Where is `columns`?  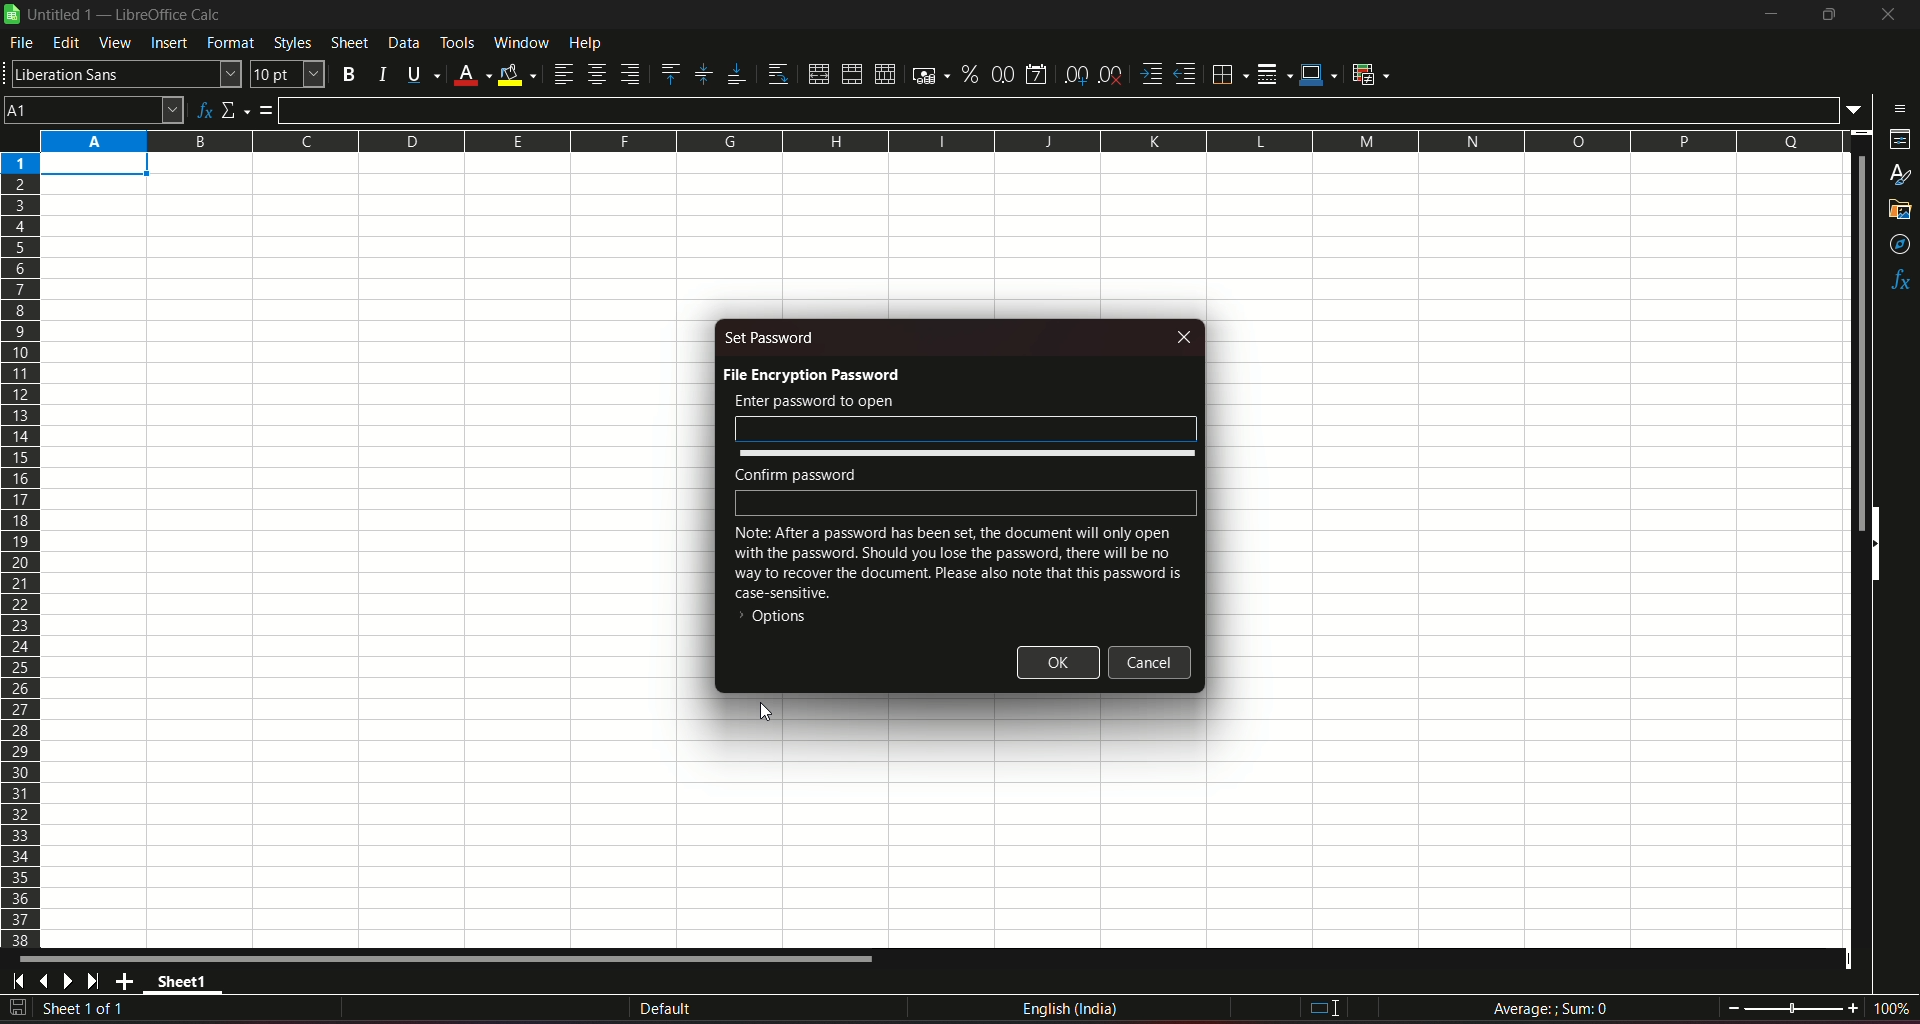 columns is located at coordinates (943, 141).